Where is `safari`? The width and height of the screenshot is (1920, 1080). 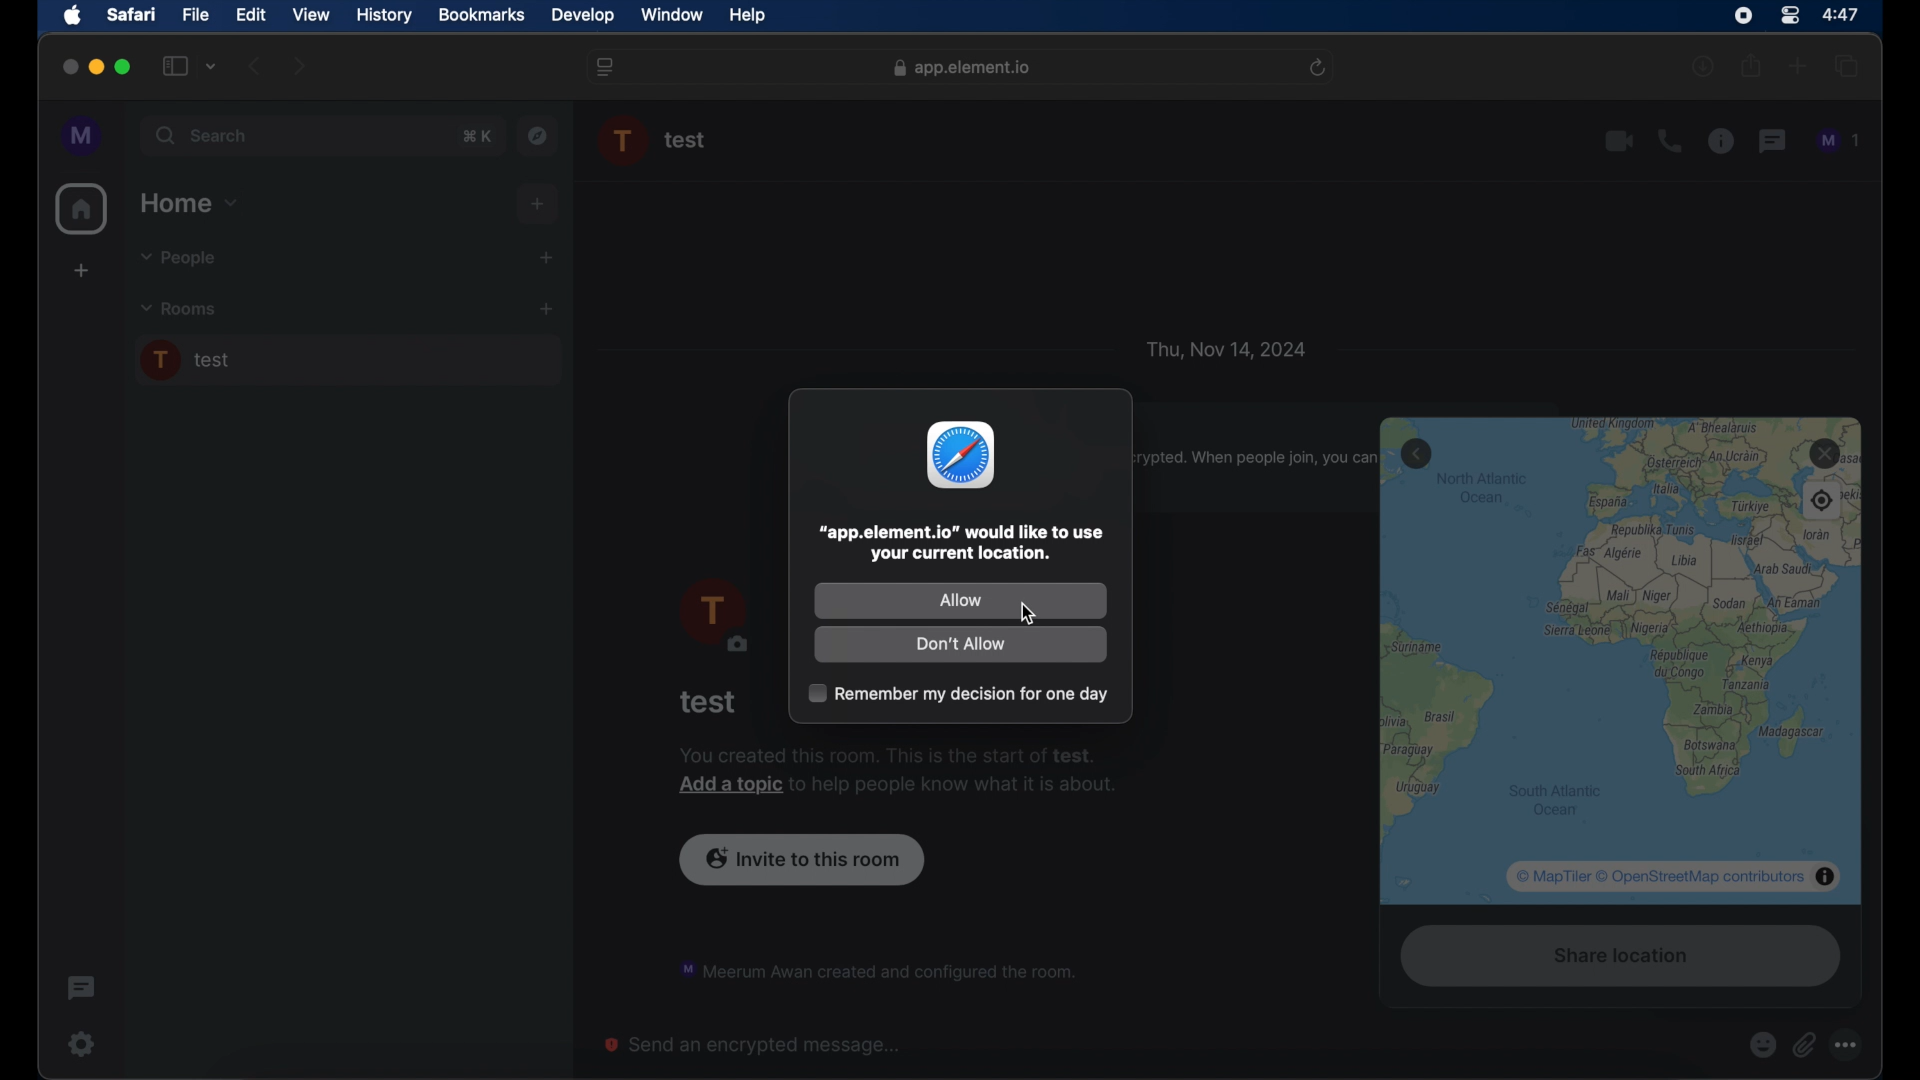
safari is located at coordinates (961, 455).